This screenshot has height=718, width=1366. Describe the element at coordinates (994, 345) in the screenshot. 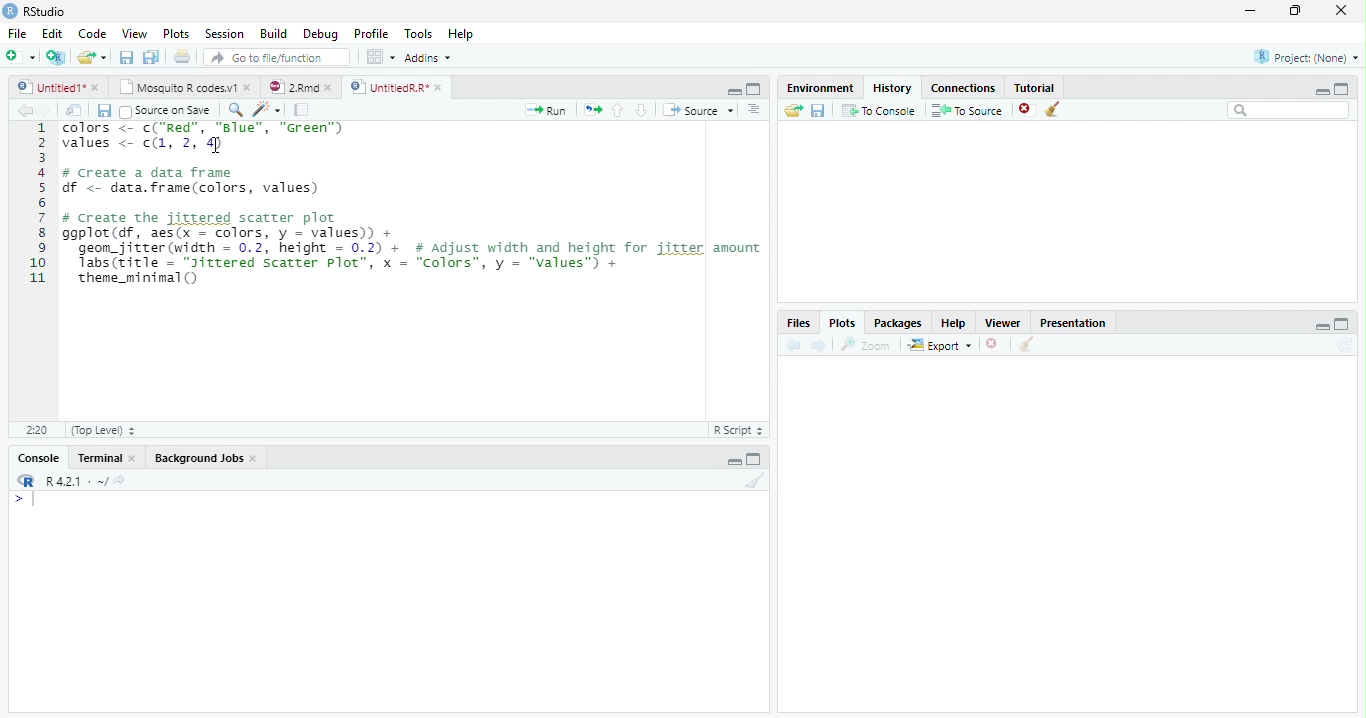

I see `Remove current plot` at that location.